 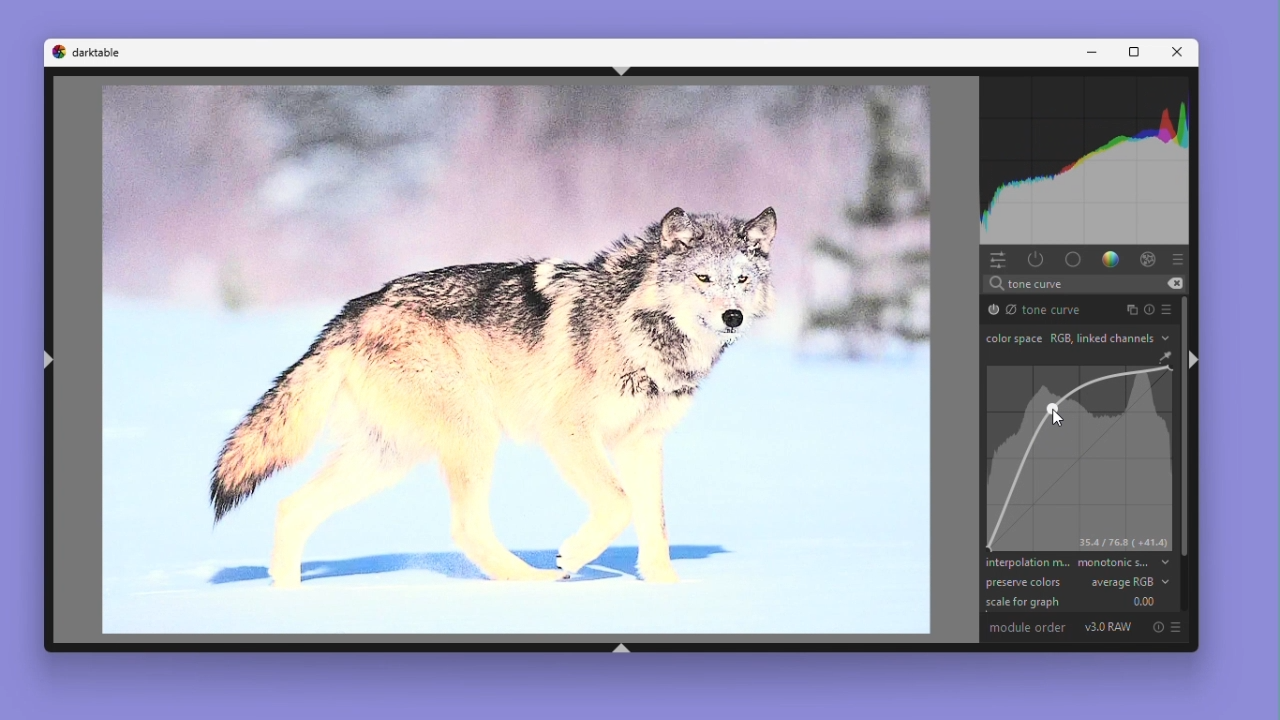 I want to click on preset, so click(x=1166, y=308).